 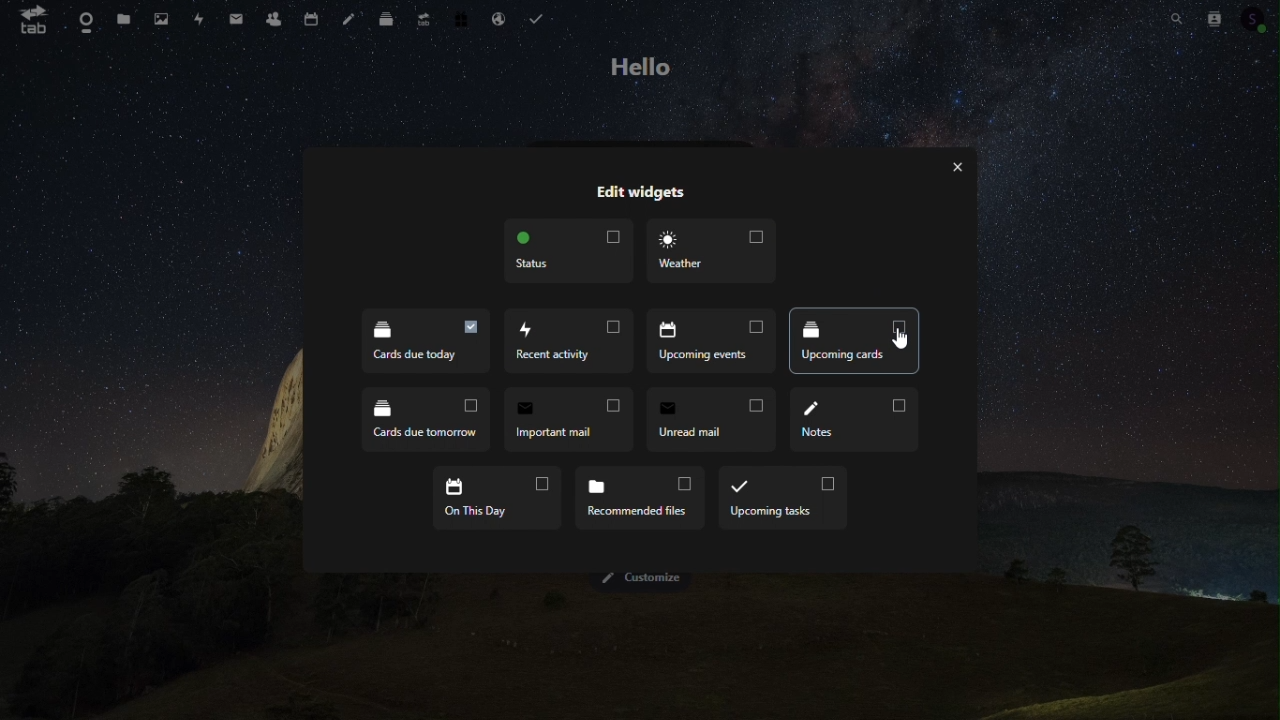 What do you see at coordinates (852, 341) in the screenshot?
I see `Upcoming cards` at bounding box center [852, 341].